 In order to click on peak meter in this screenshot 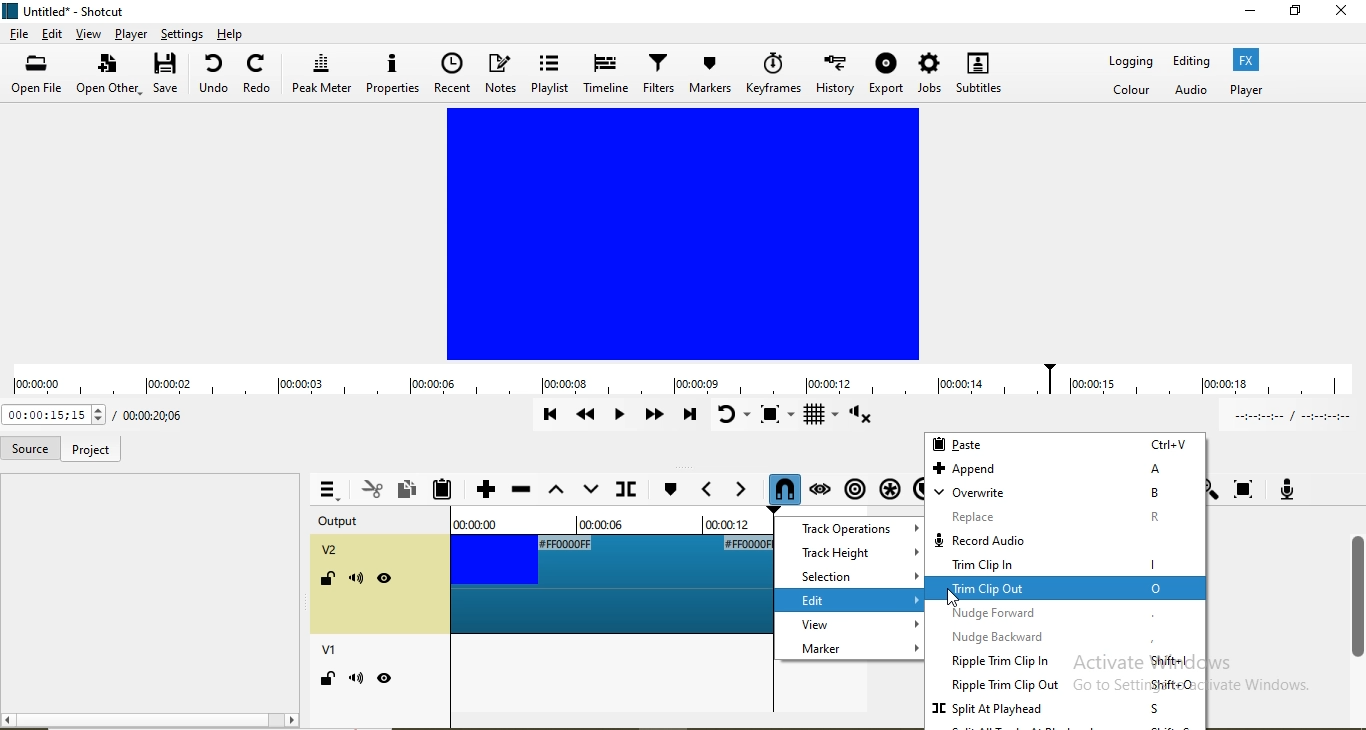, I will do `click(322, 74)`.